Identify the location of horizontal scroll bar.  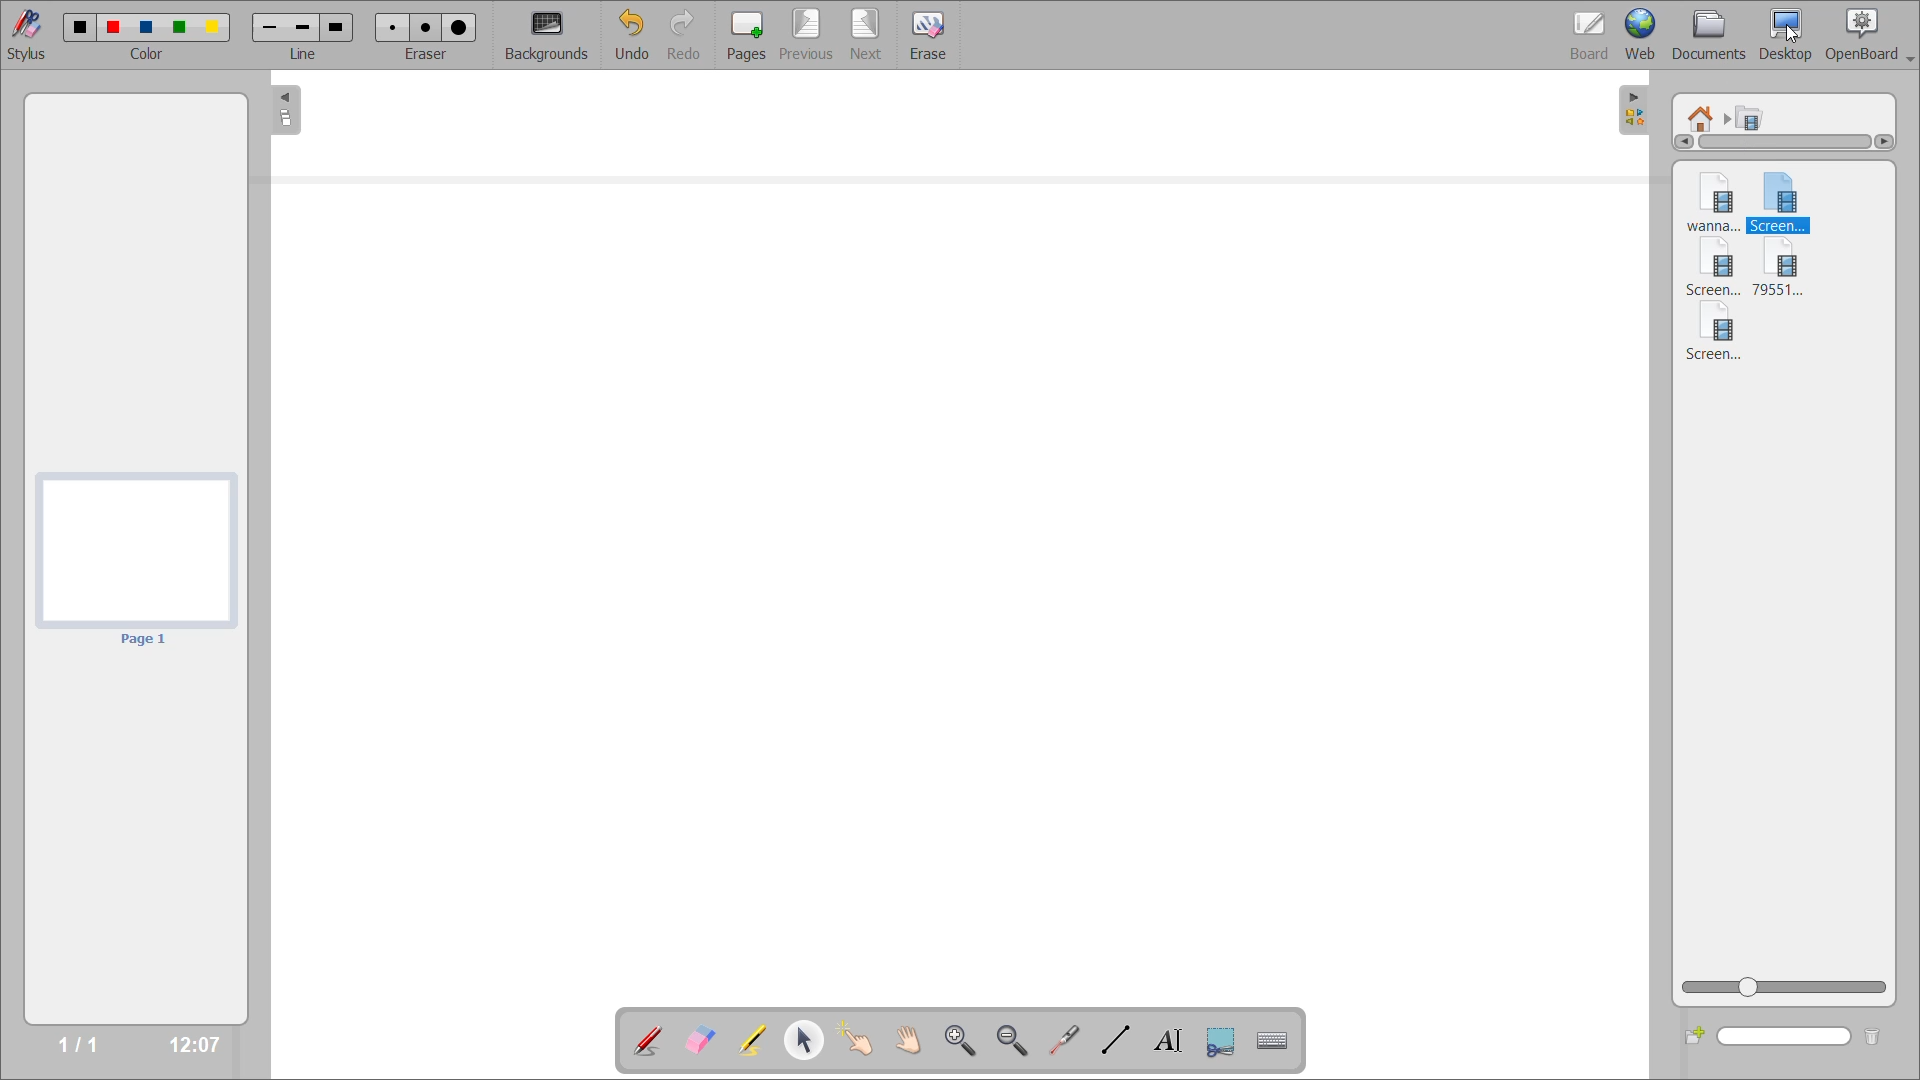
(1786, 144).